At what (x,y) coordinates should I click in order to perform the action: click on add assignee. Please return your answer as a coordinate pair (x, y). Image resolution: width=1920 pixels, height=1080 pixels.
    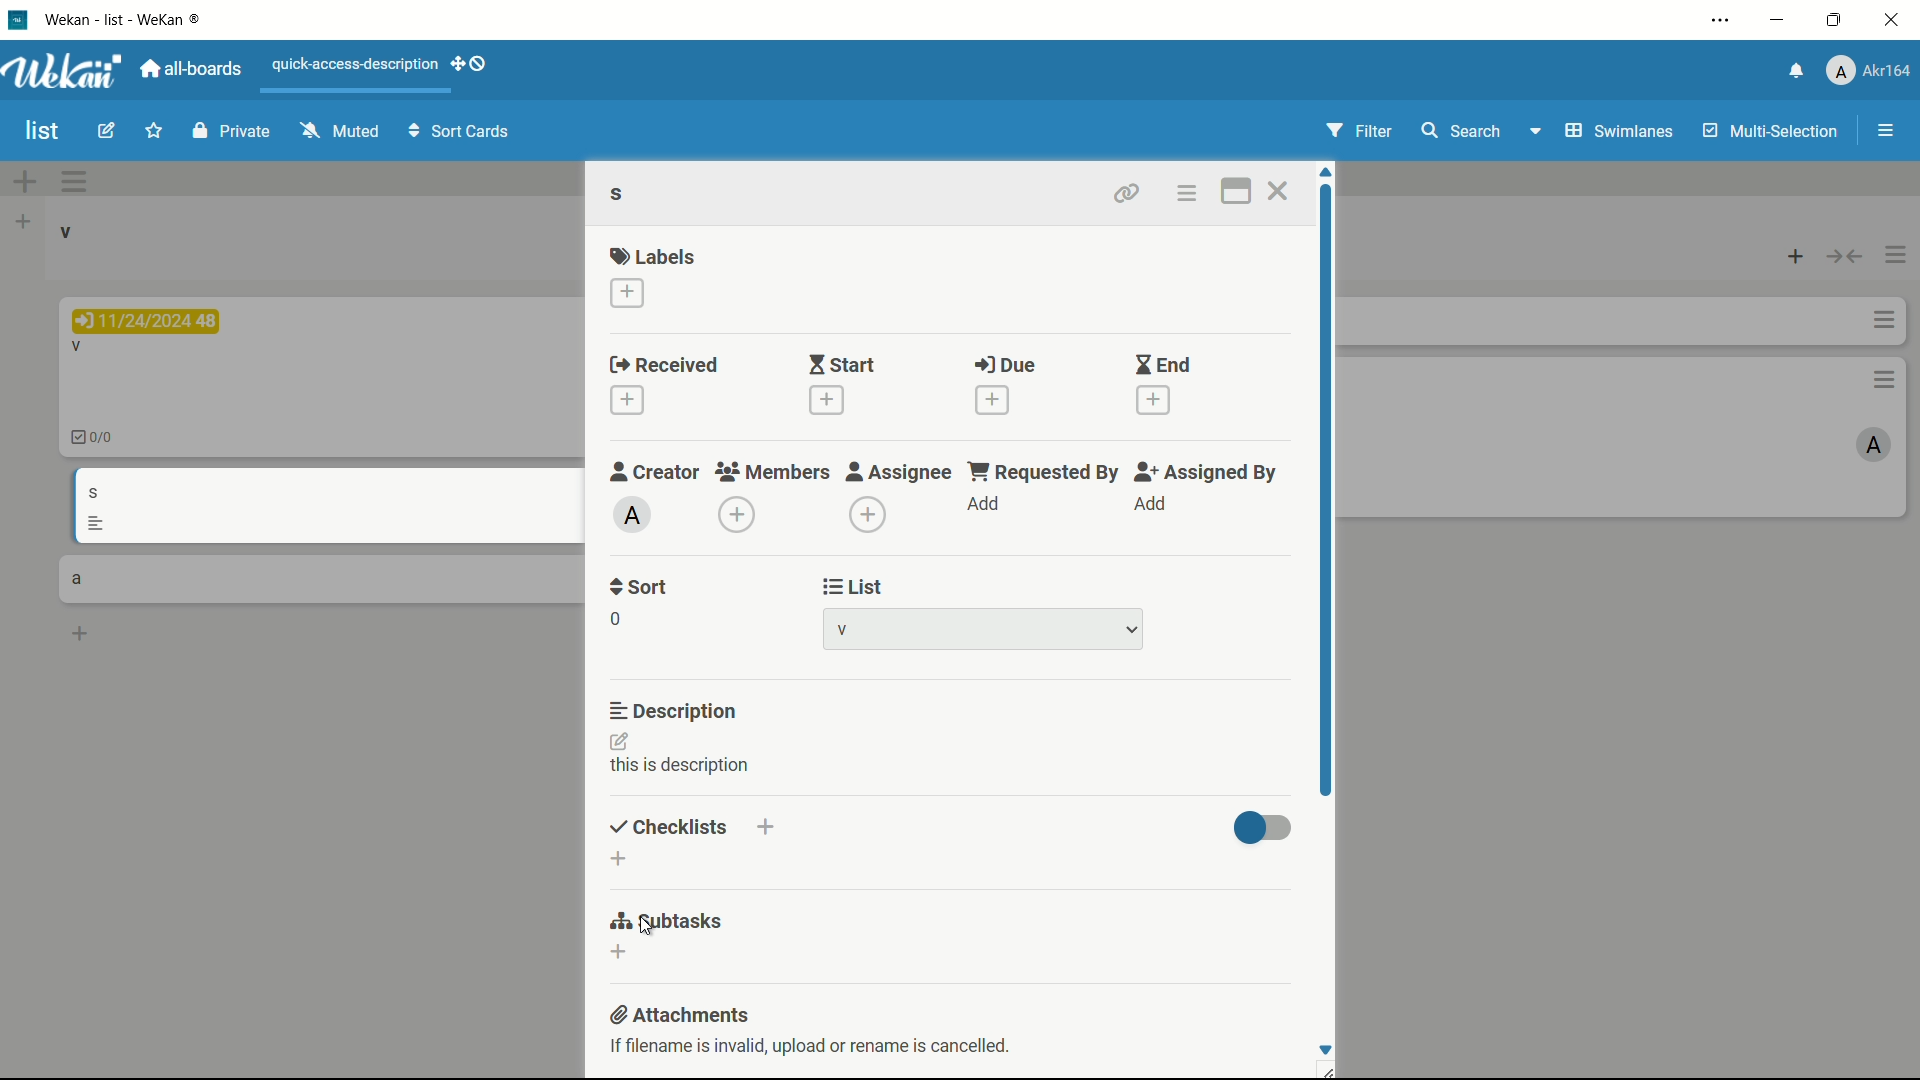
    Looking at the image, I should click on (868, 516).